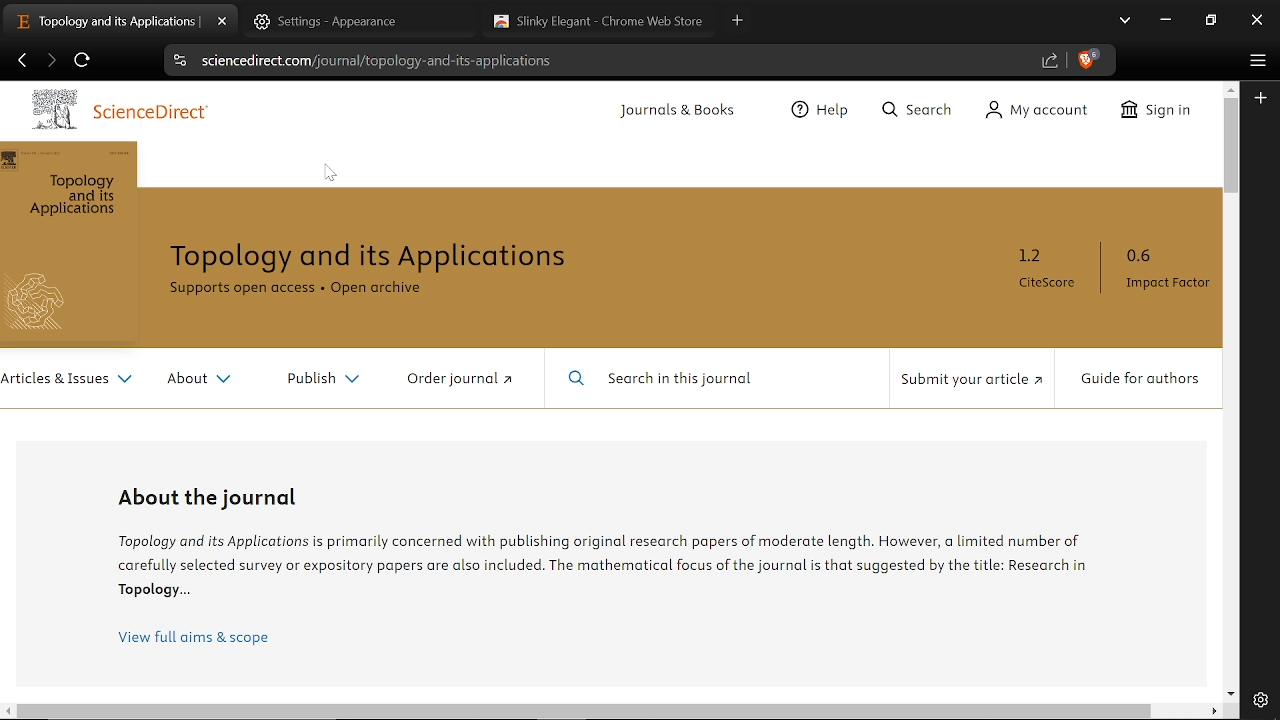 This screenshot has height=720, width=1280. Describe the element at coordinates (178, 62) in the screenshot. I see `View site information` at that location.